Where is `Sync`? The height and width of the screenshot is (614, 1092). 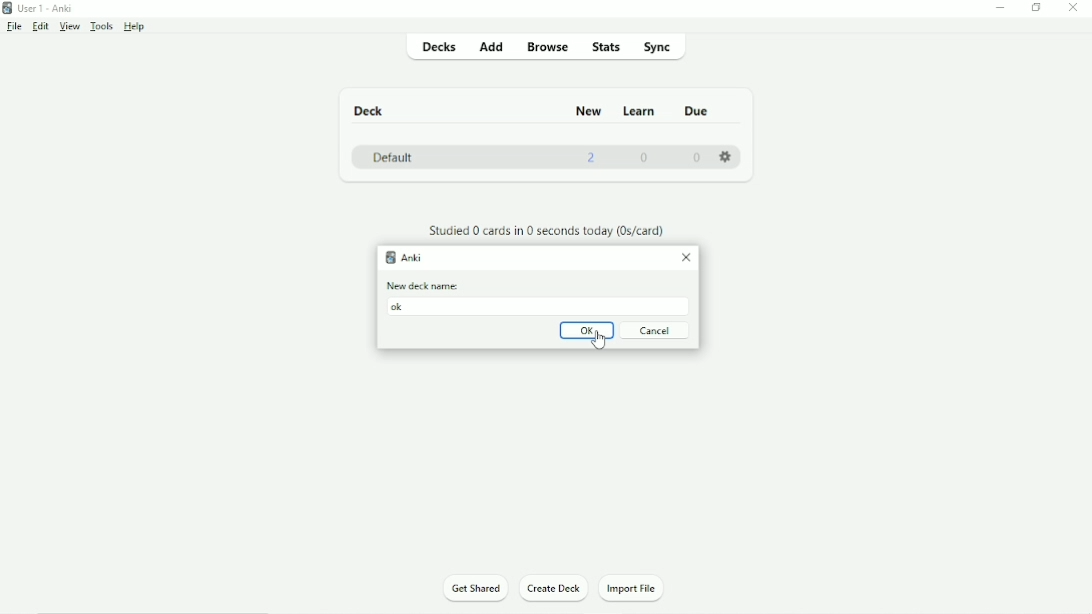 Sync is located at coordinates (657, 46).